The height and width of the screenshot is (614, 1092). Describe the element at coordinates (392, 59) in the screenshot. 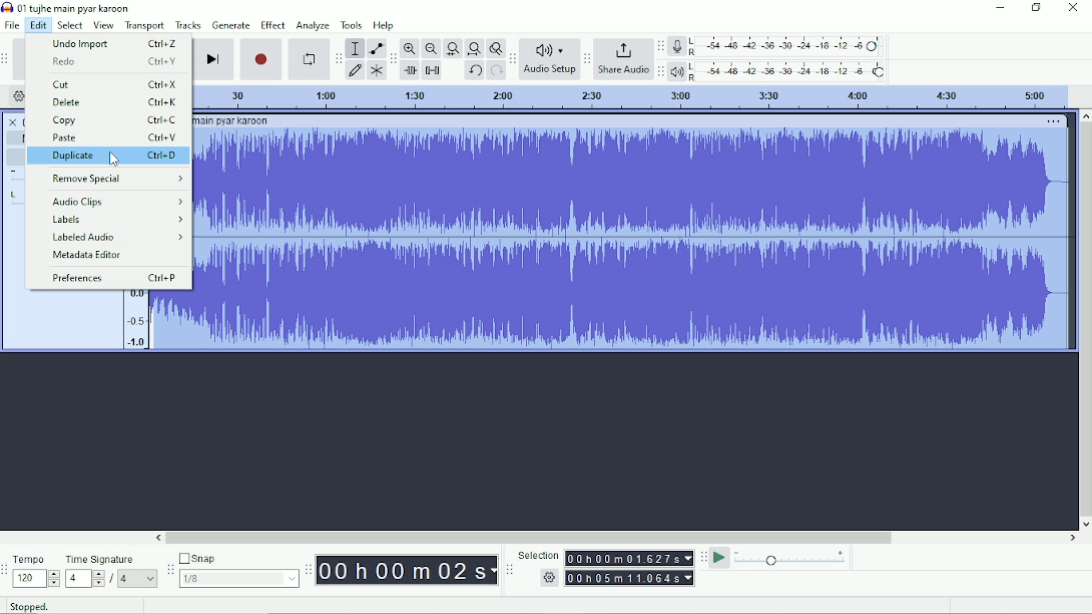

I see `Audacity edit toolbar` at that location.